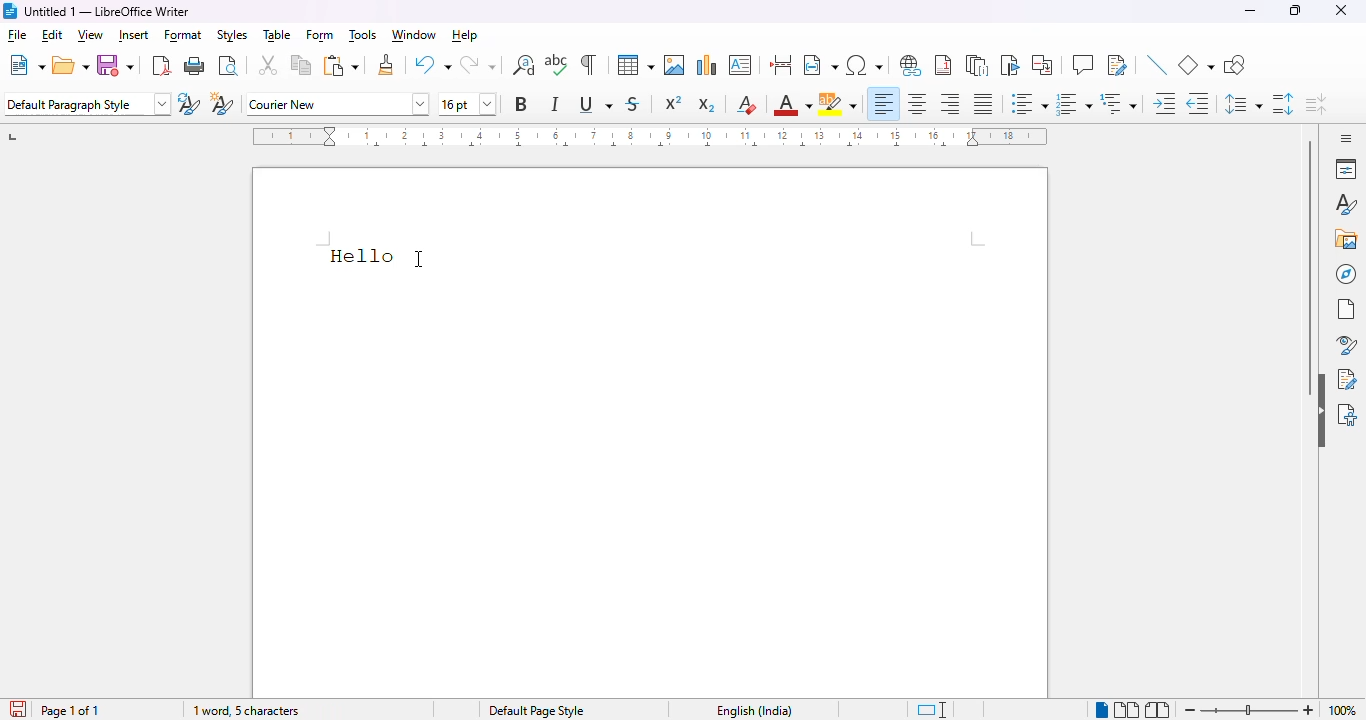 This screenshot has height=720, width=1366. What do you see at coordinates (18, 37) in the screenshot?
I see `file` at bounding box center [18, 37].